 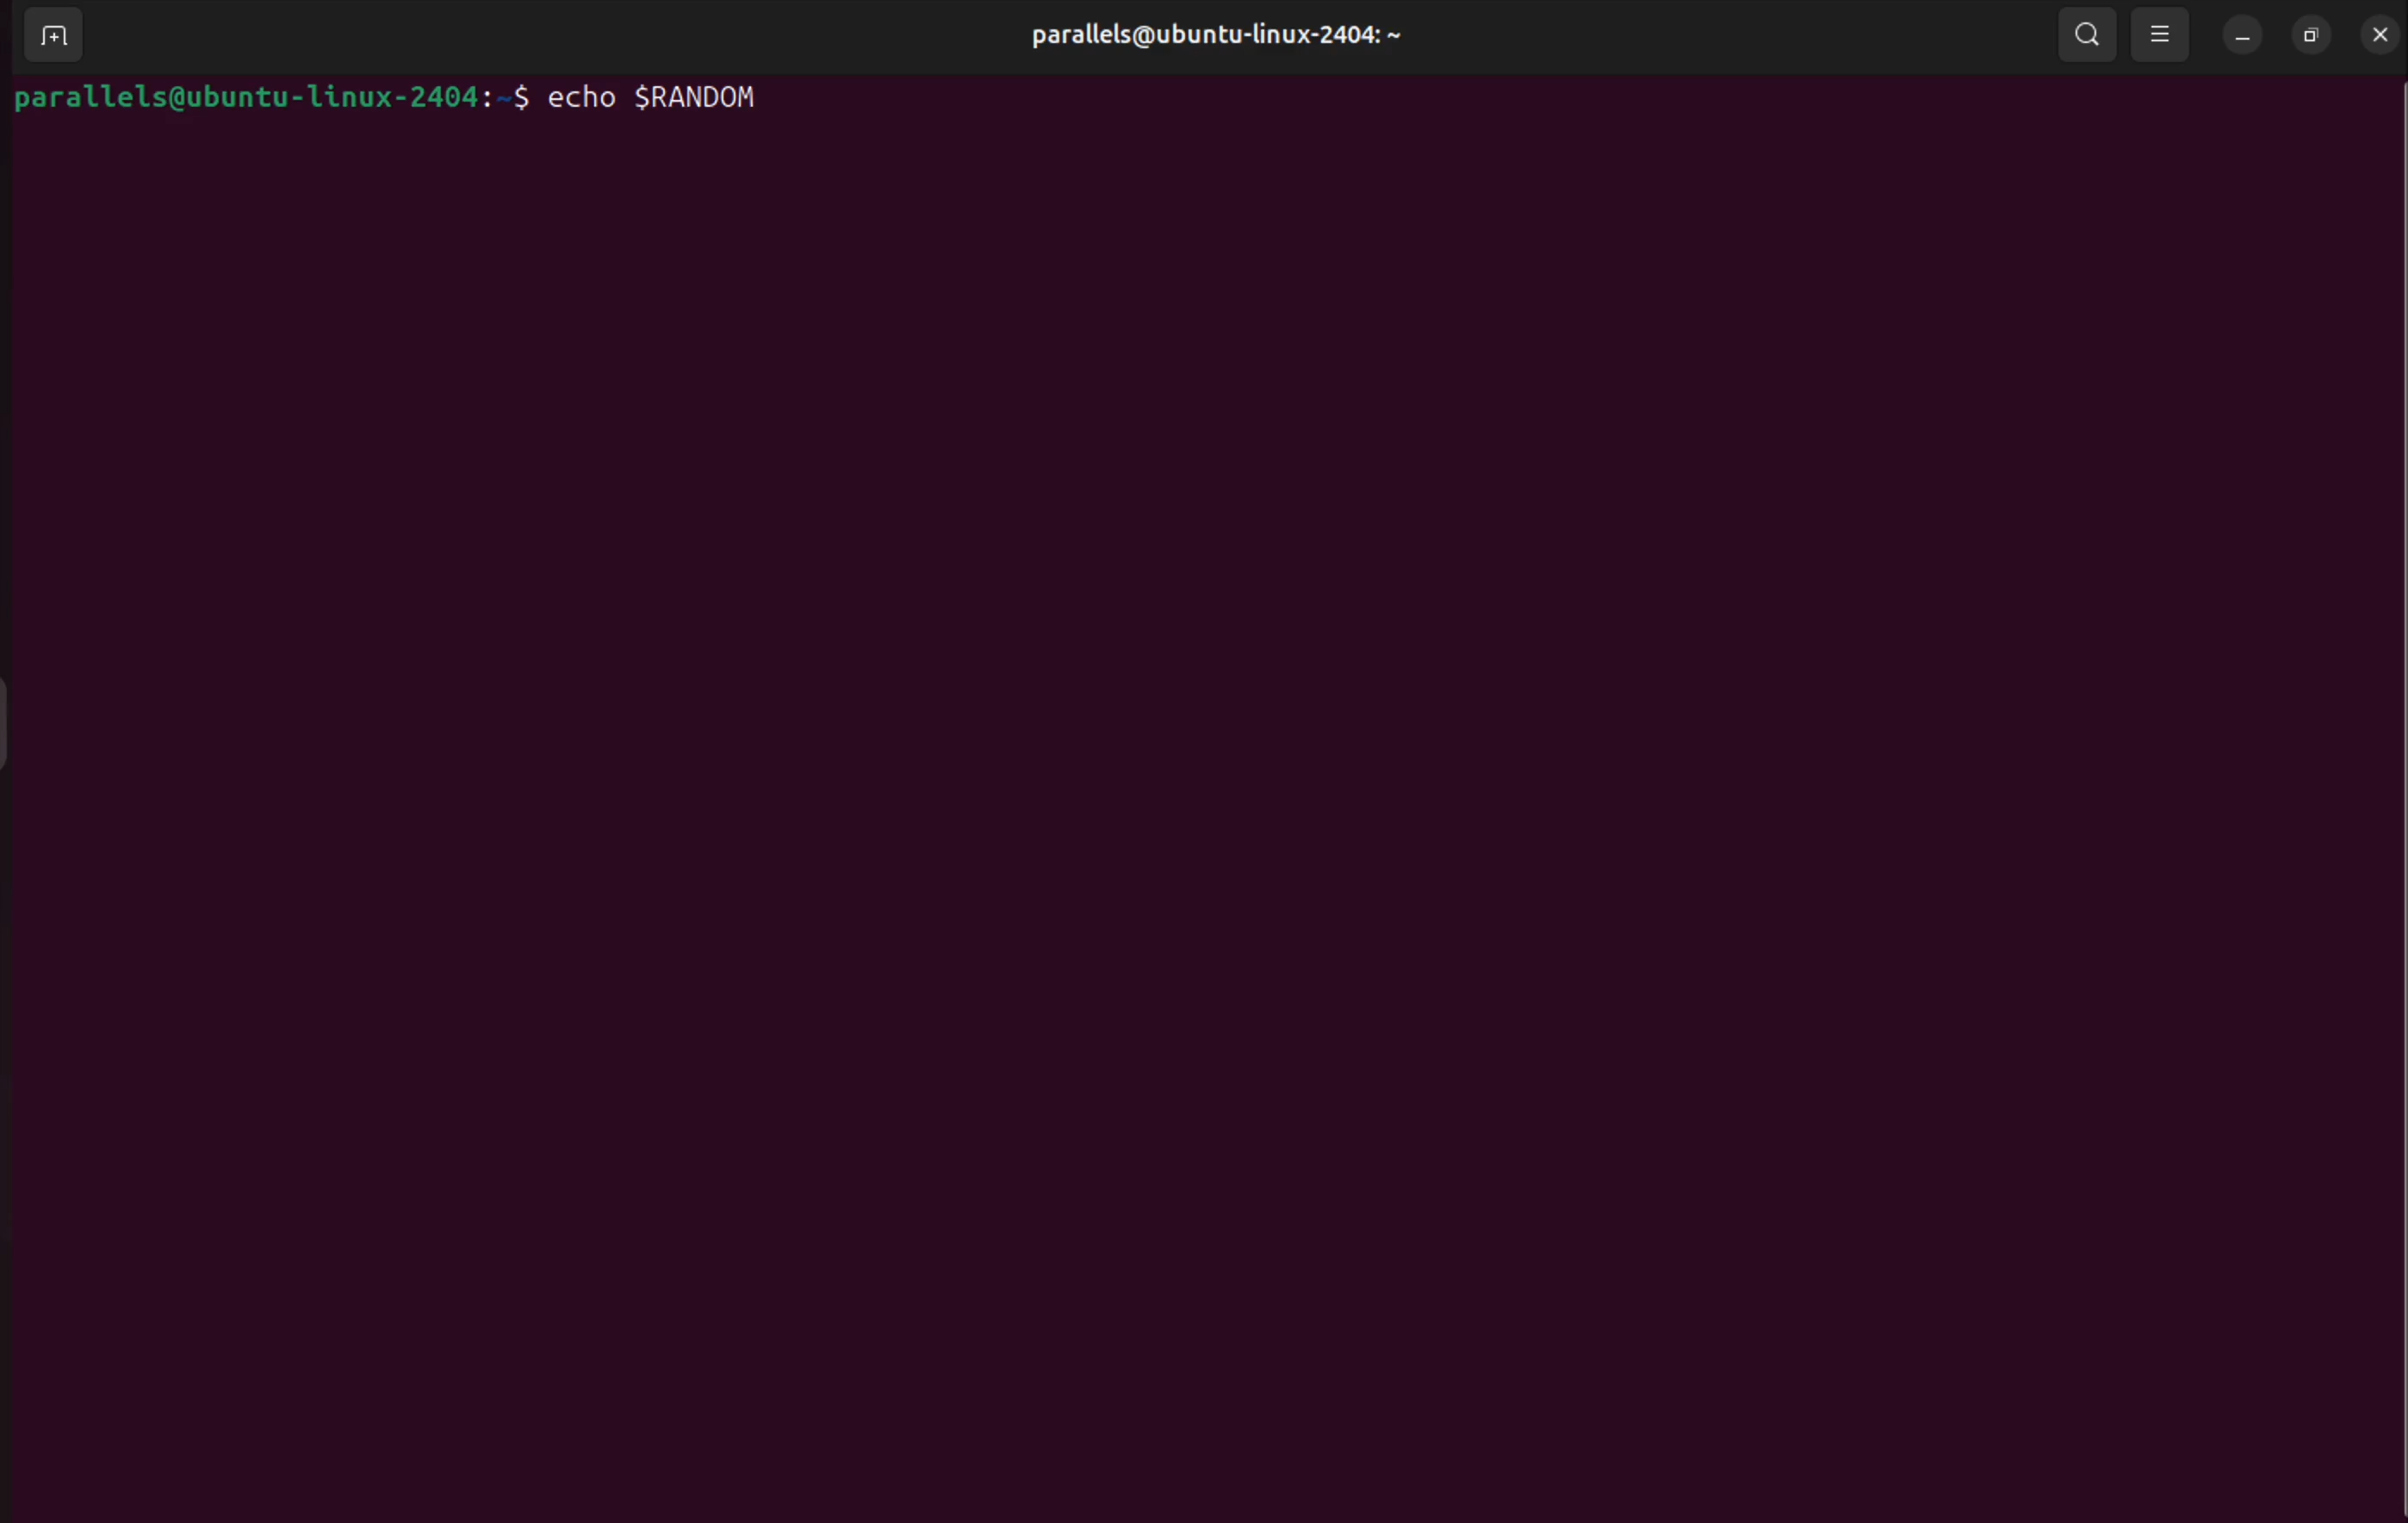 I want to click on minimize, so click(x=2241, y=38).